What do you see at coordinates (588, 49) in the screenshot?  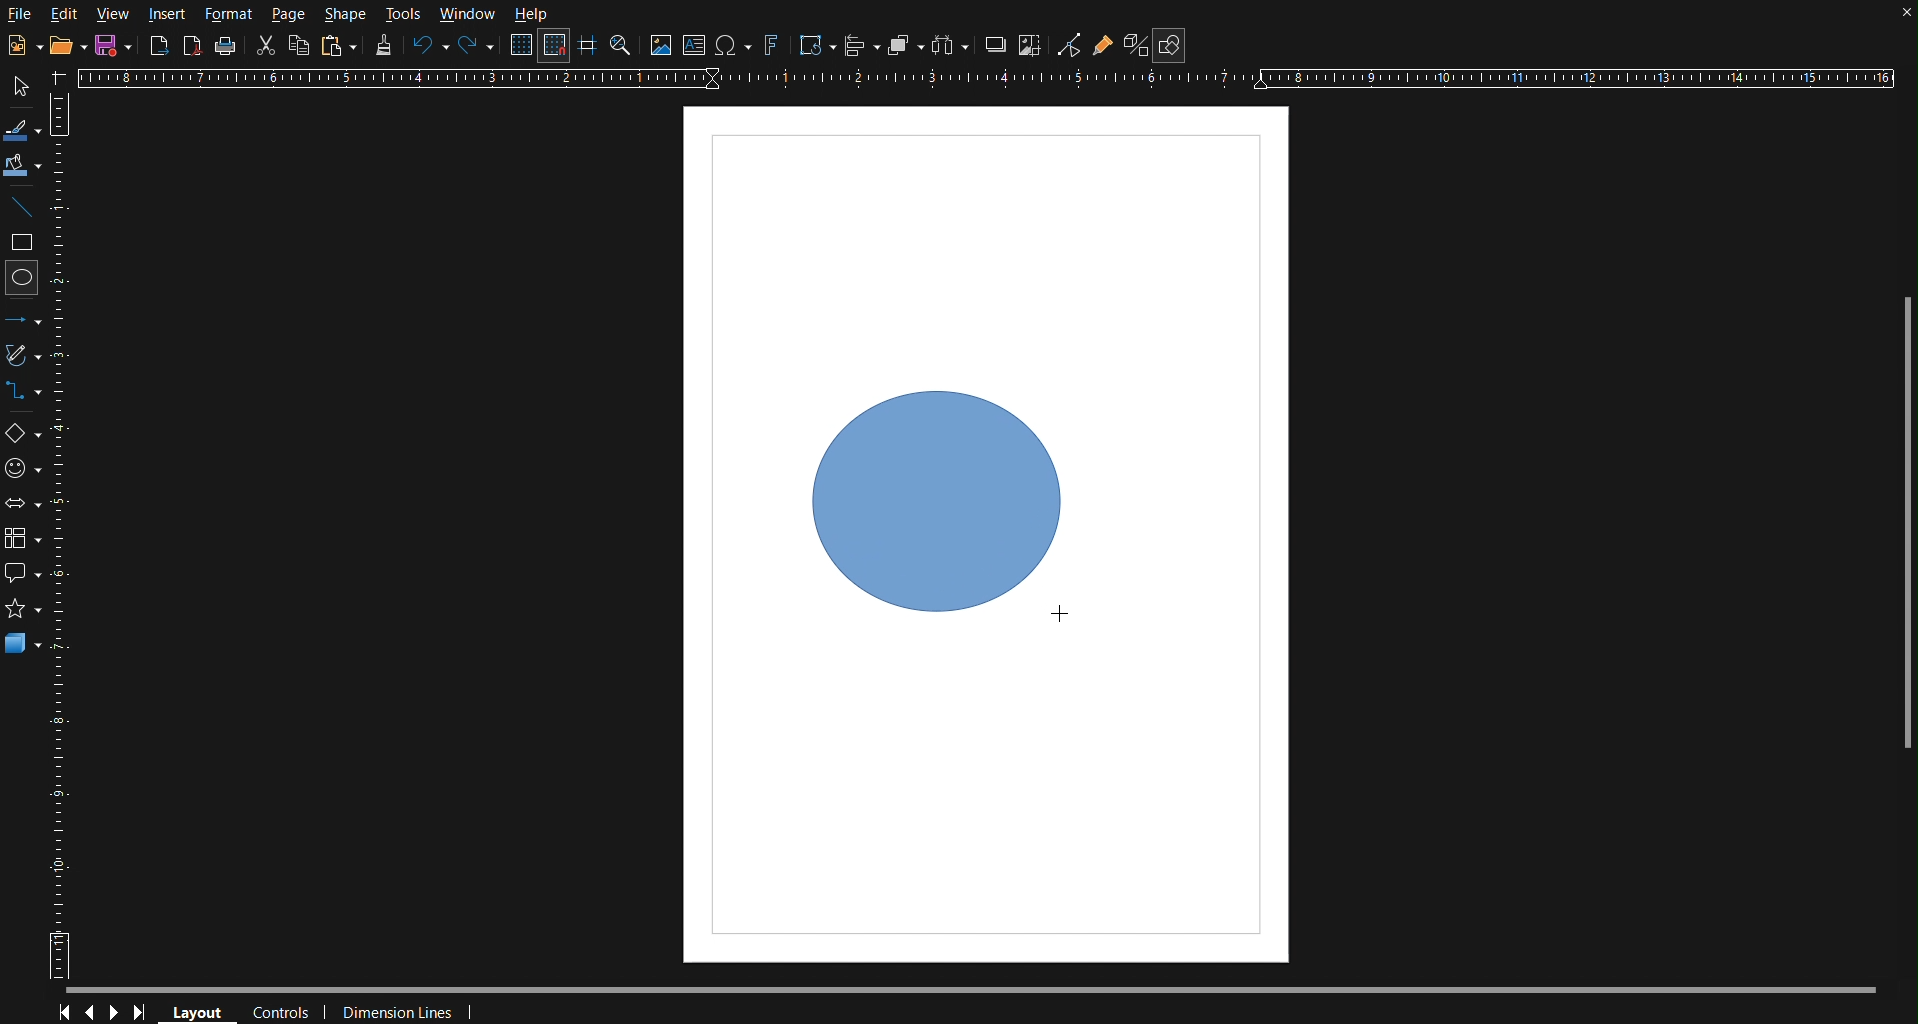 I see `Guidelines while moving` at bounding box center [588, 49].